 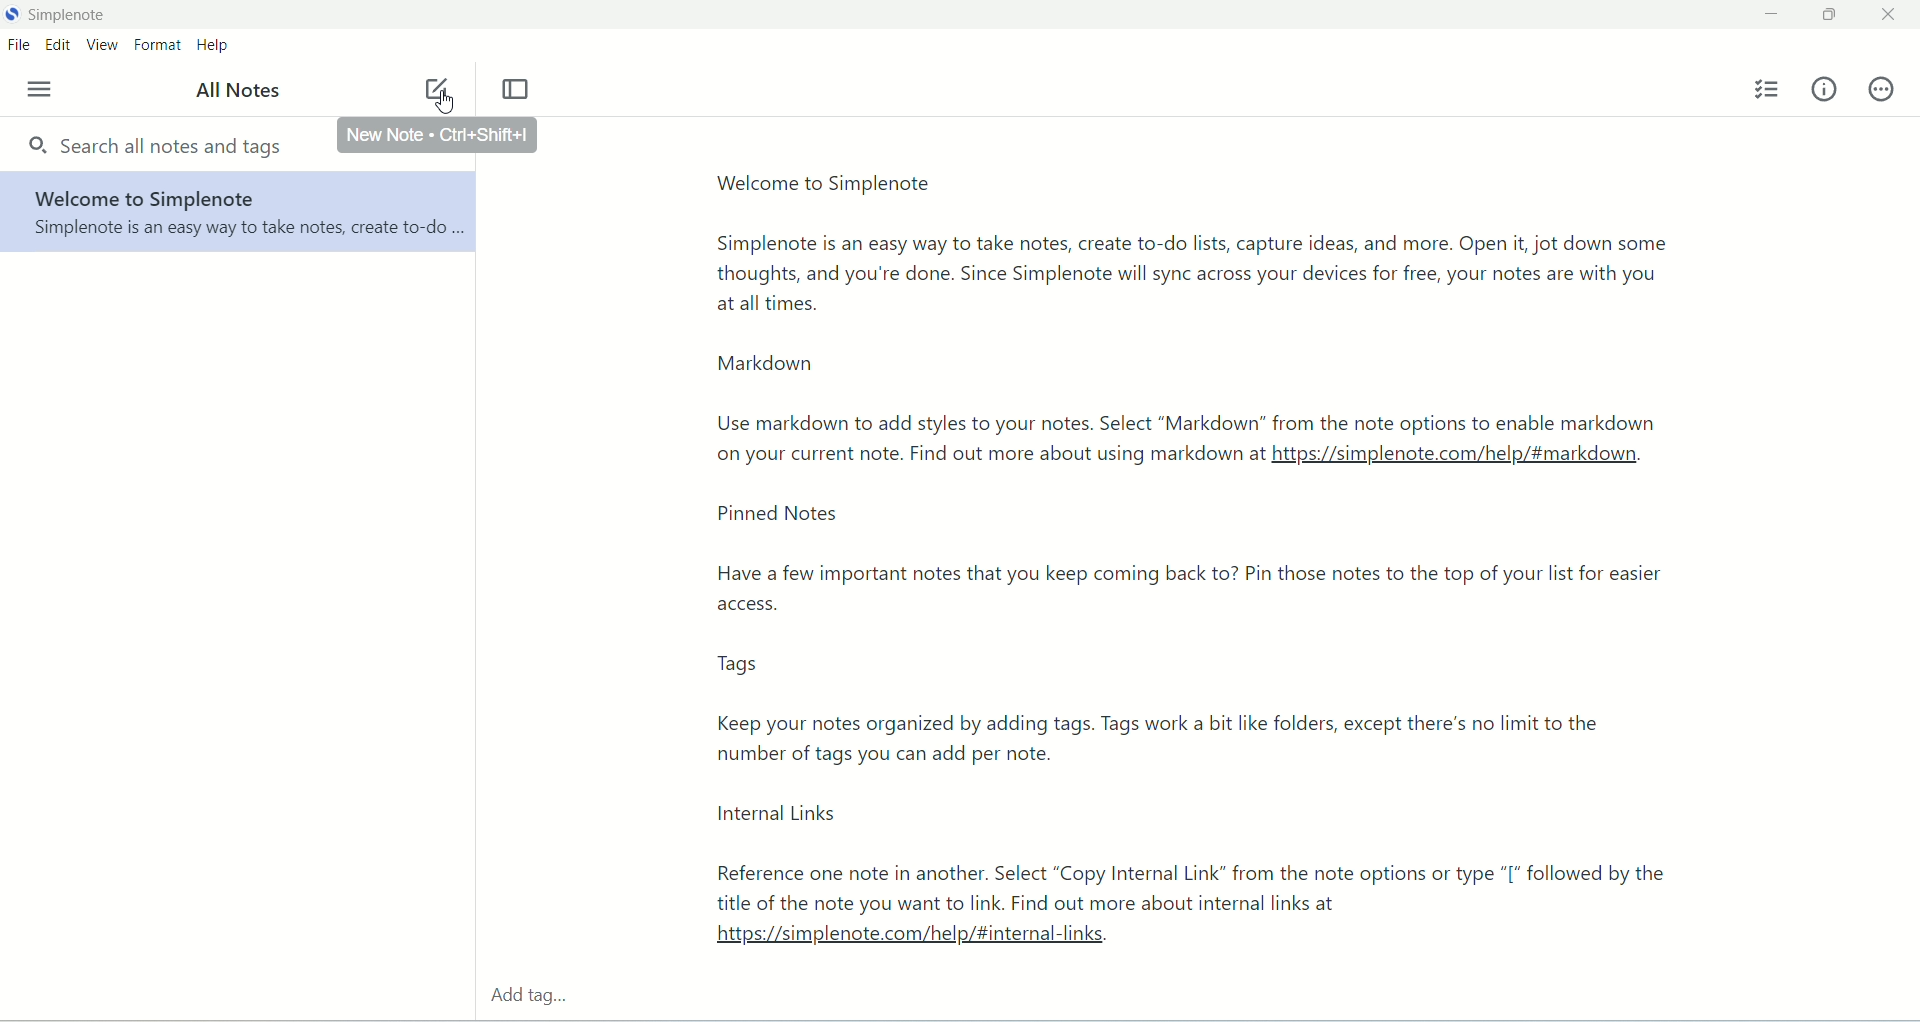 I want to click on search all notes and tags, so click(x=161, y=147).